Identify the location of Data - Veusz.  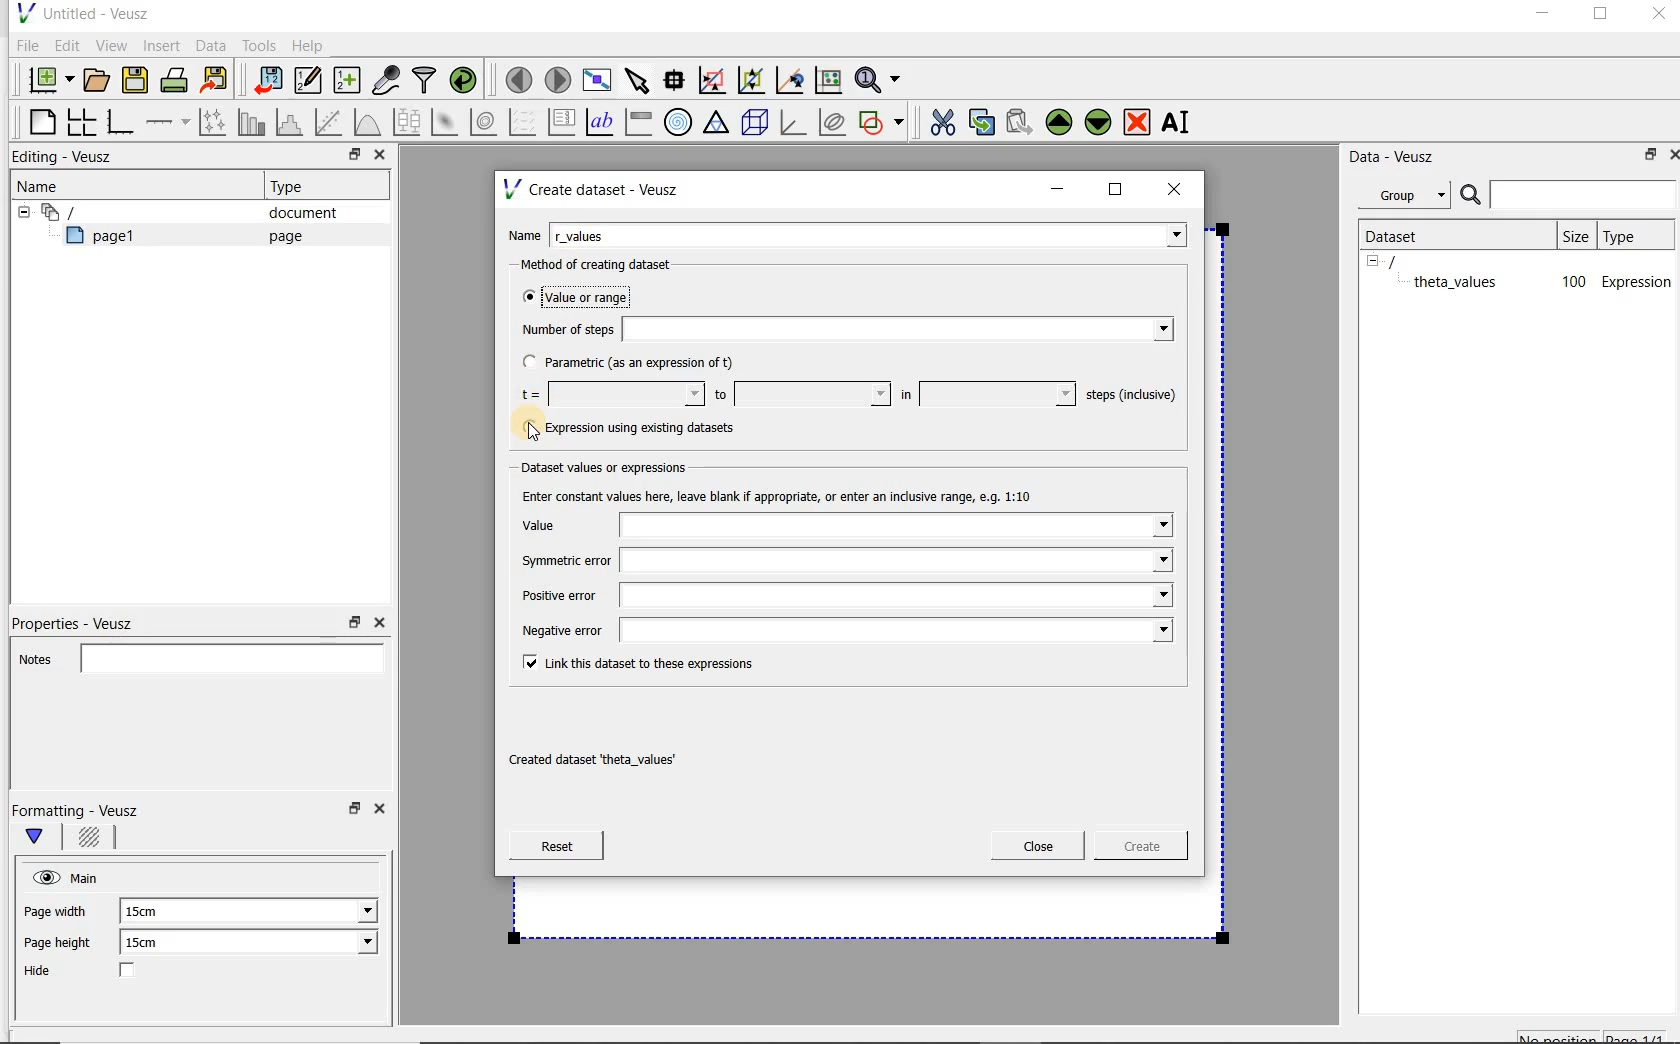
(1399, 156).